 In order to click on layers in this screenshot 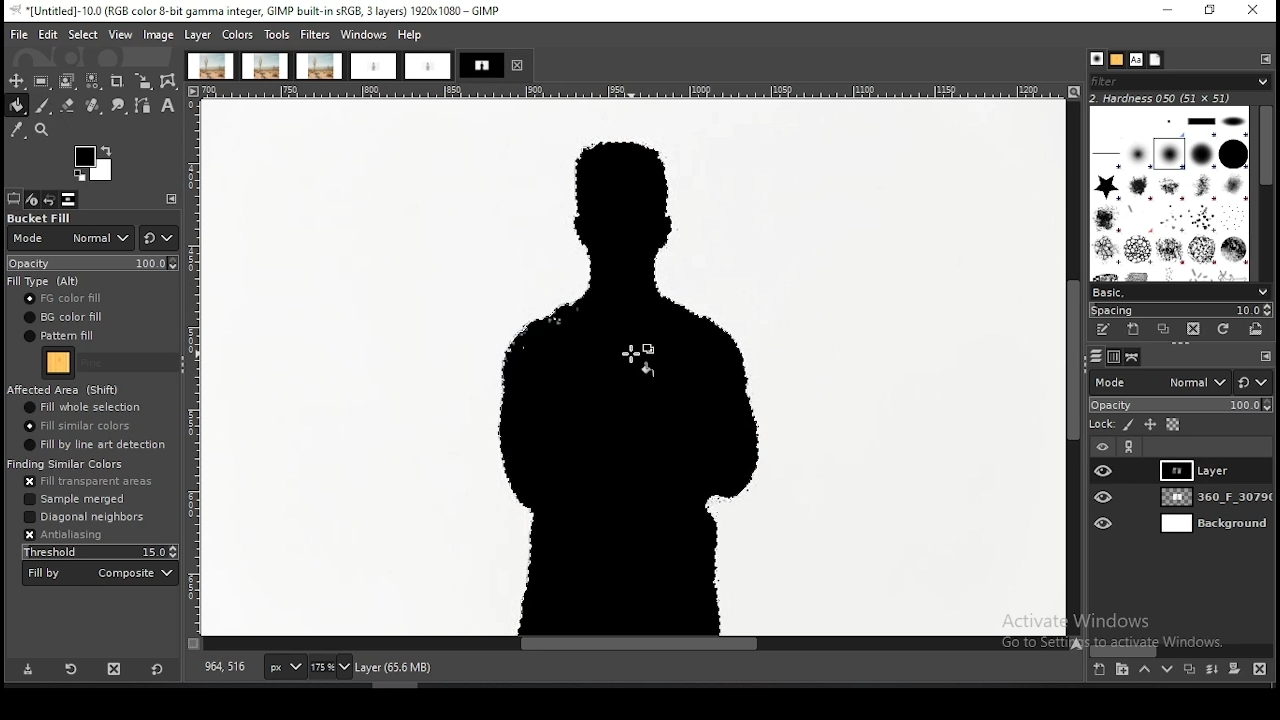, I will do `click(1096, 357)`.